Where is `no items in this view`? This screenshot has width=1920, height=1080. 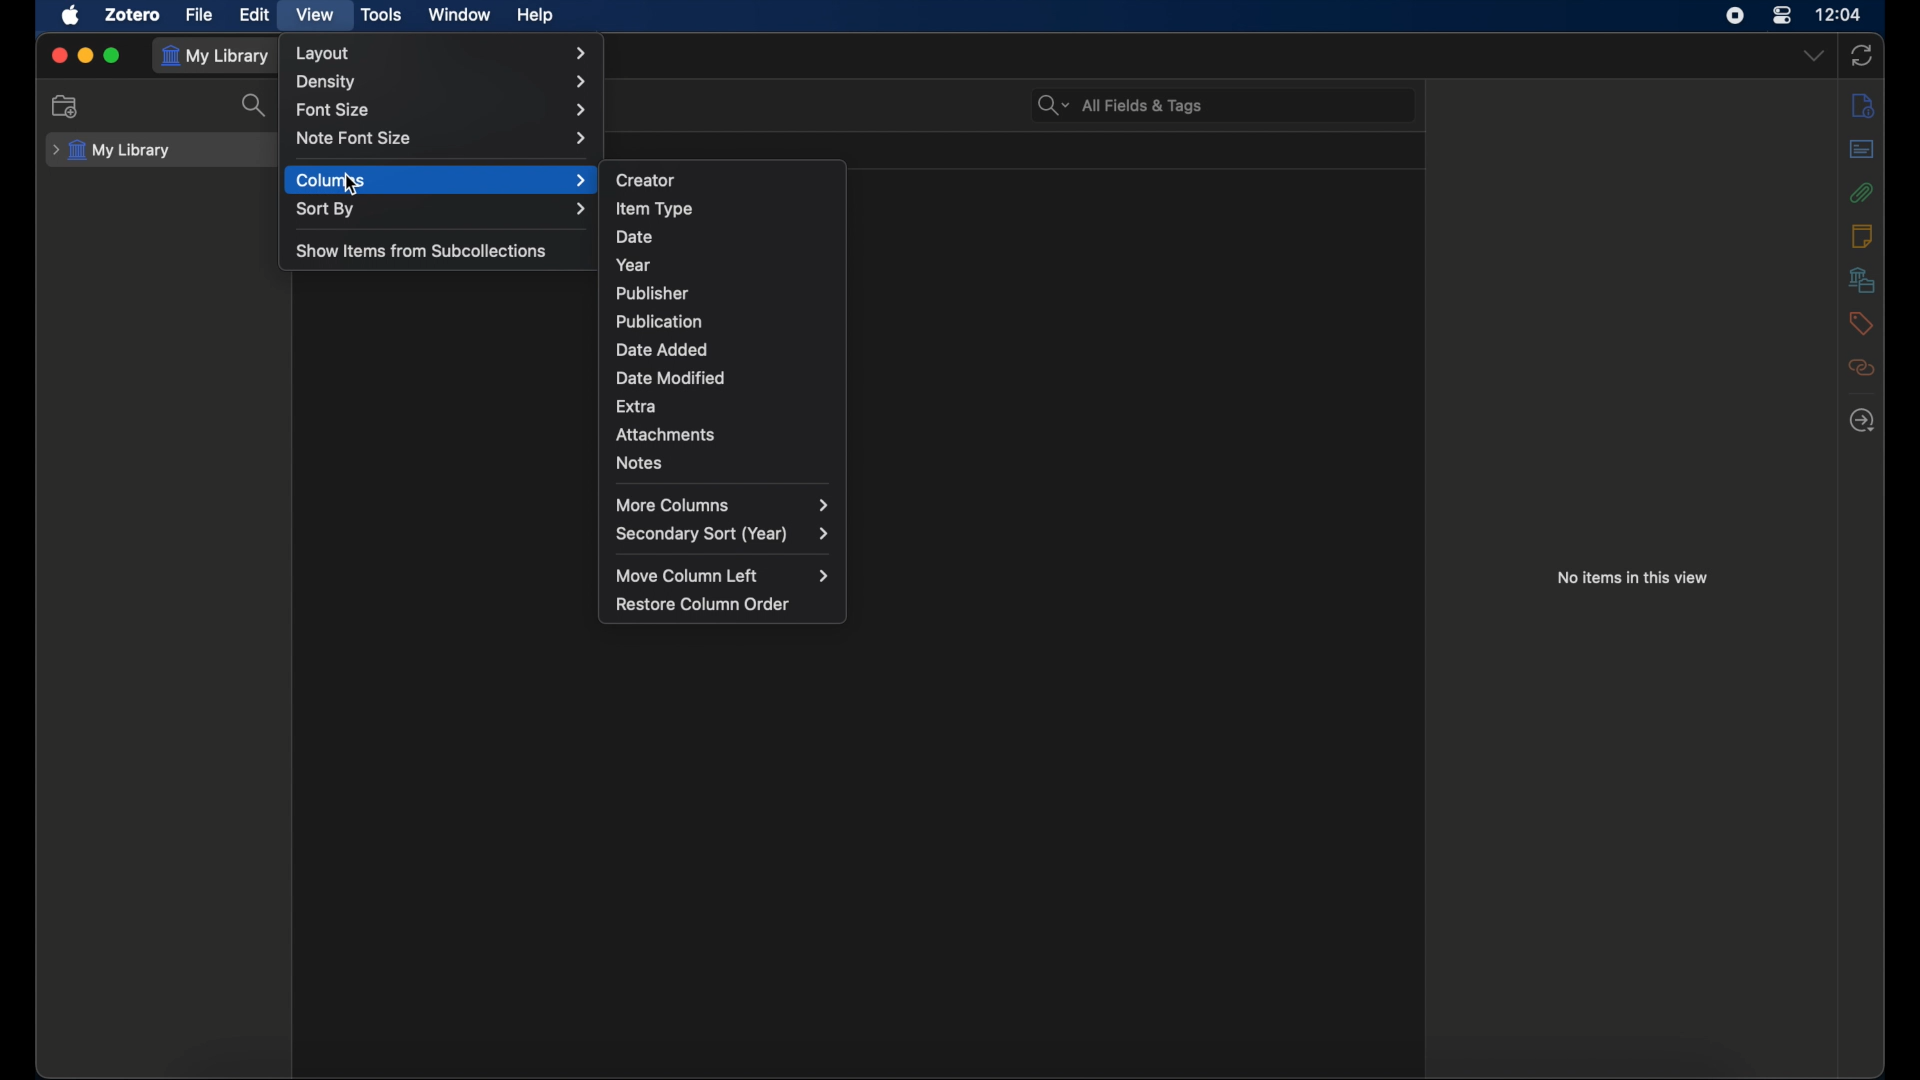 no items in this view is located at coordinates (1632, 577).